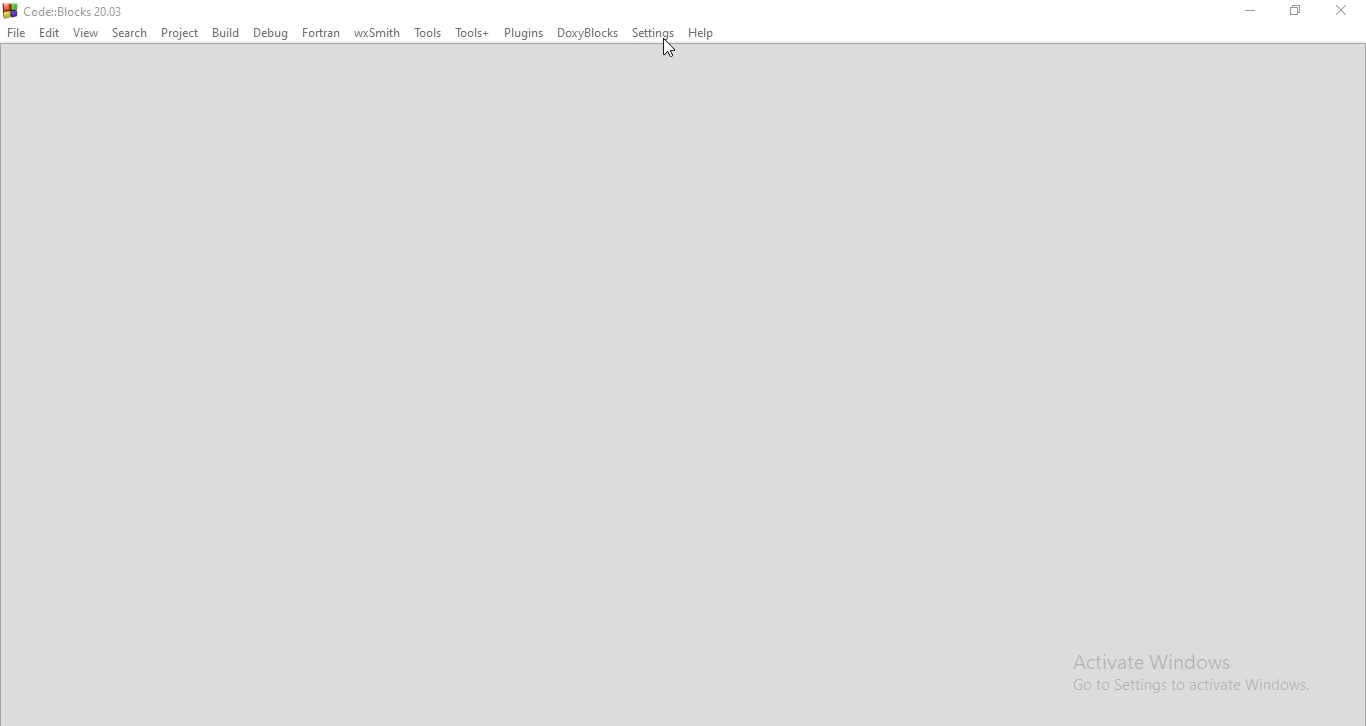 The width and height of the screenshot is (1366, 726). I want to click on Debug, so click(270, 34).